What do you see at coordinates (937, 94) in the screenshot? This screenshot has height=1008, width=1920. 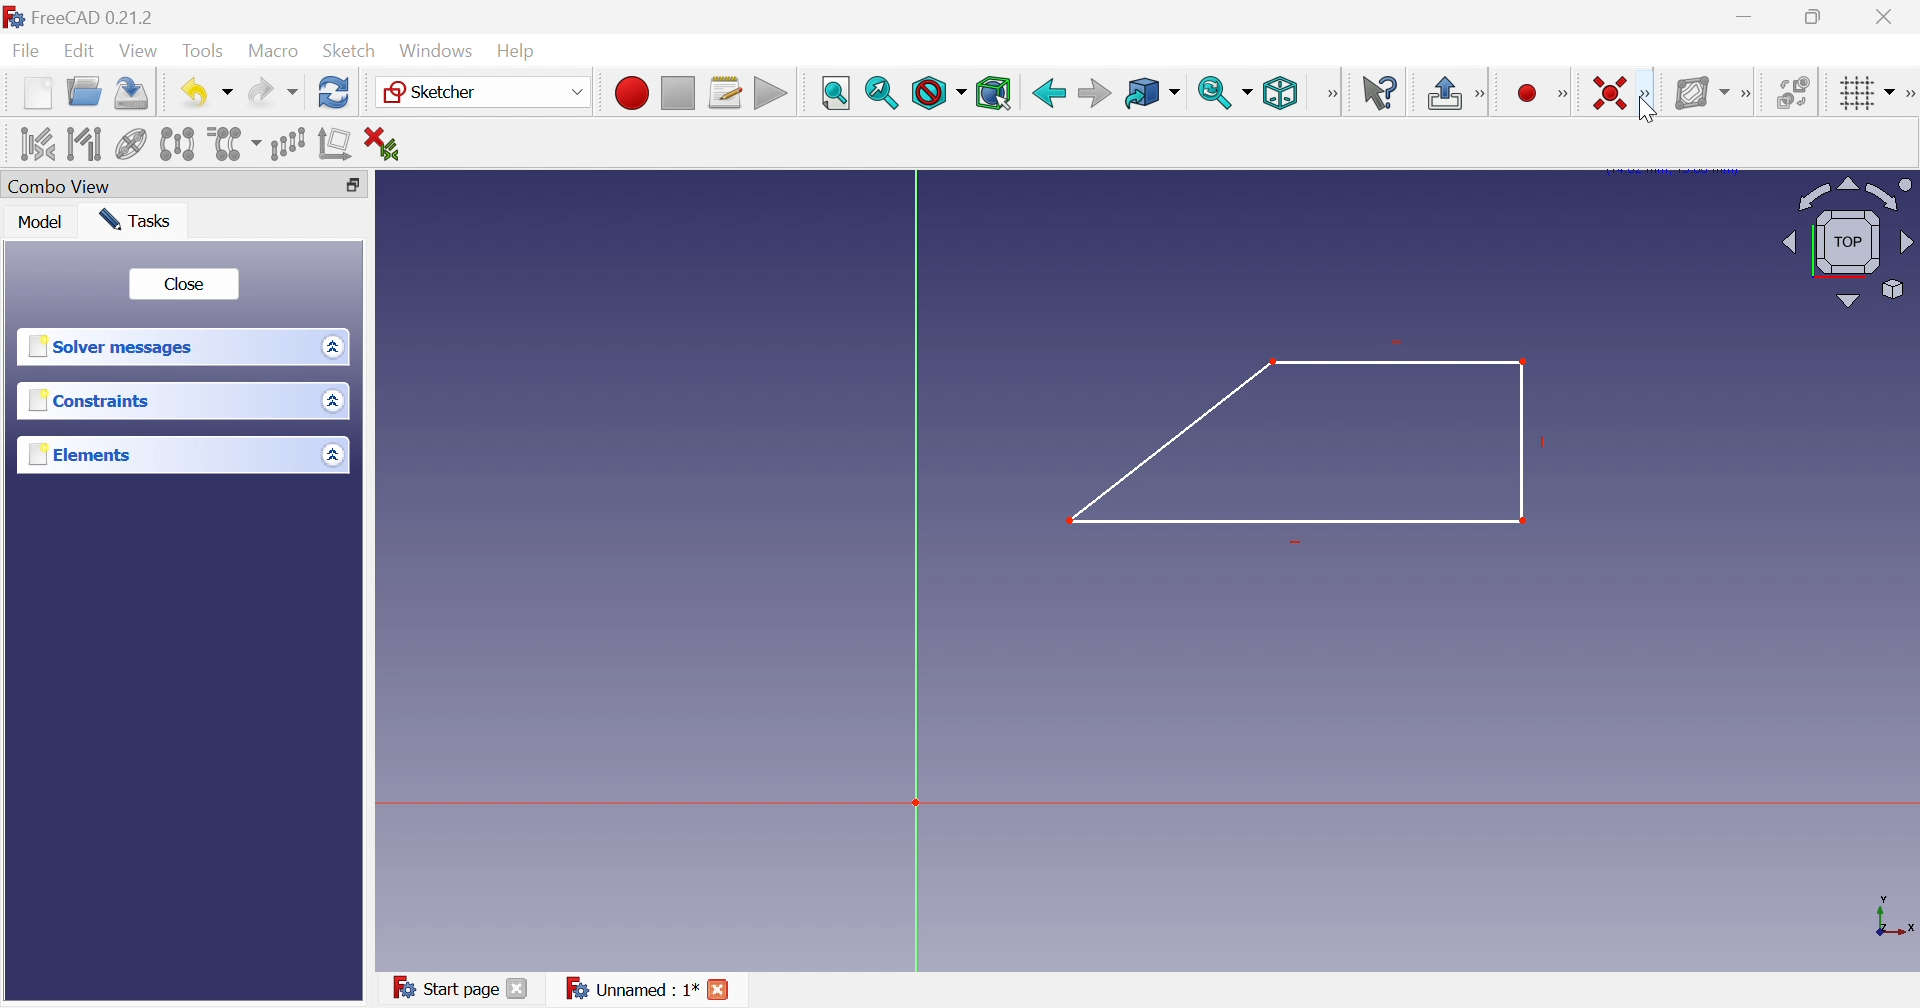 I see `Draw Style` at bounding box center [937, 94].